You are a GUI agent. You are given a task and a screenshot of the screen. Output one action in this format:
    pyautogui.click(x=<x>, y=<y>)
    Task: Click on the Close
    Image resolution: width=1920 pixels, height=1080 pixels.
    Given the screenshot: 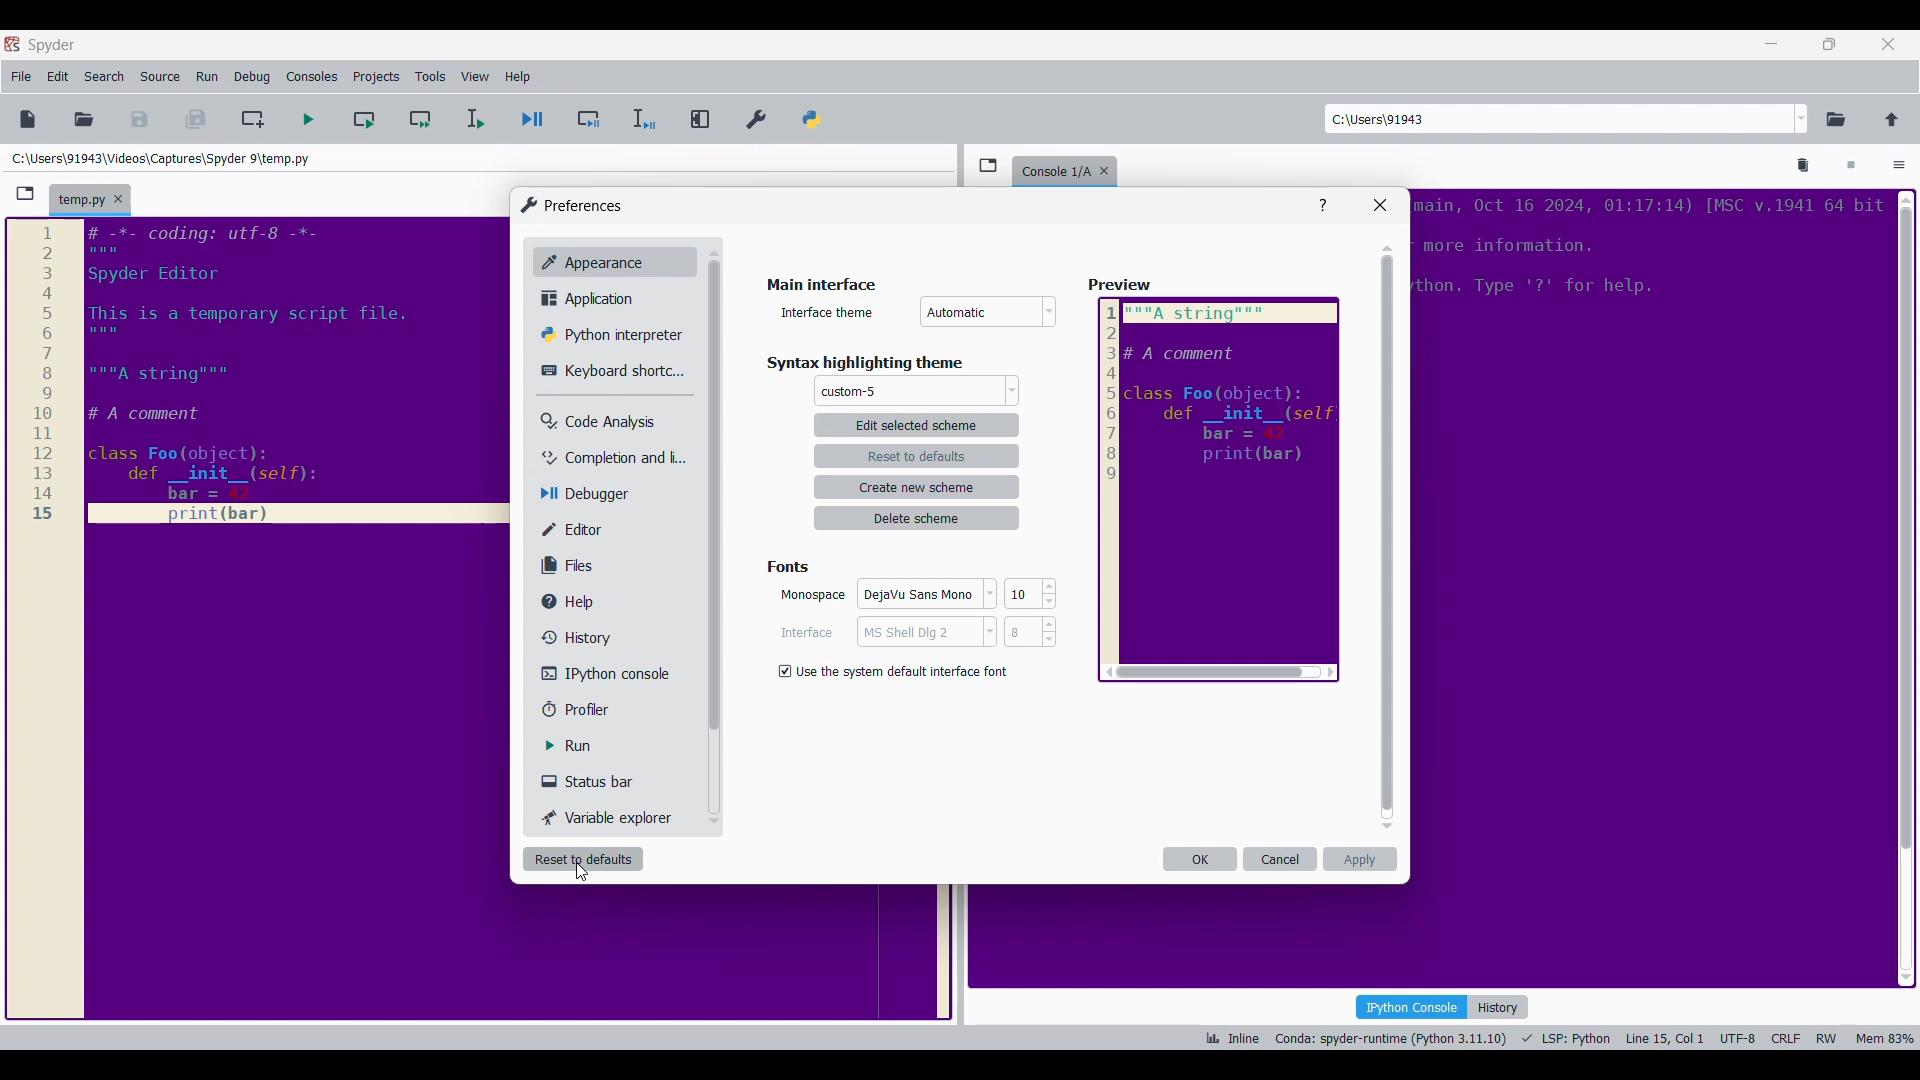 What is the action you would take?
    pyautogui.click(x=1380, y=205)
    